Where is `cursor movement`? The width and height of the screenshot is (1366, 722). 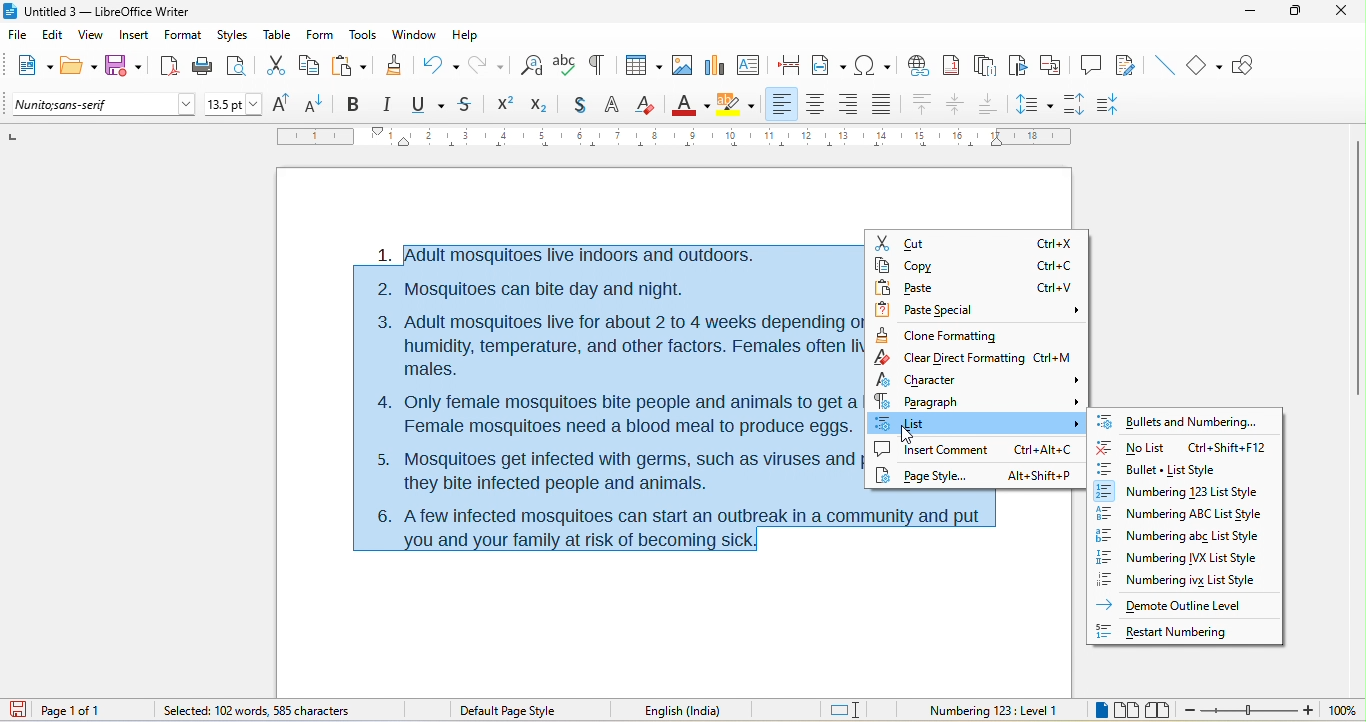
cursor movement is located at coordinates (908, 436).